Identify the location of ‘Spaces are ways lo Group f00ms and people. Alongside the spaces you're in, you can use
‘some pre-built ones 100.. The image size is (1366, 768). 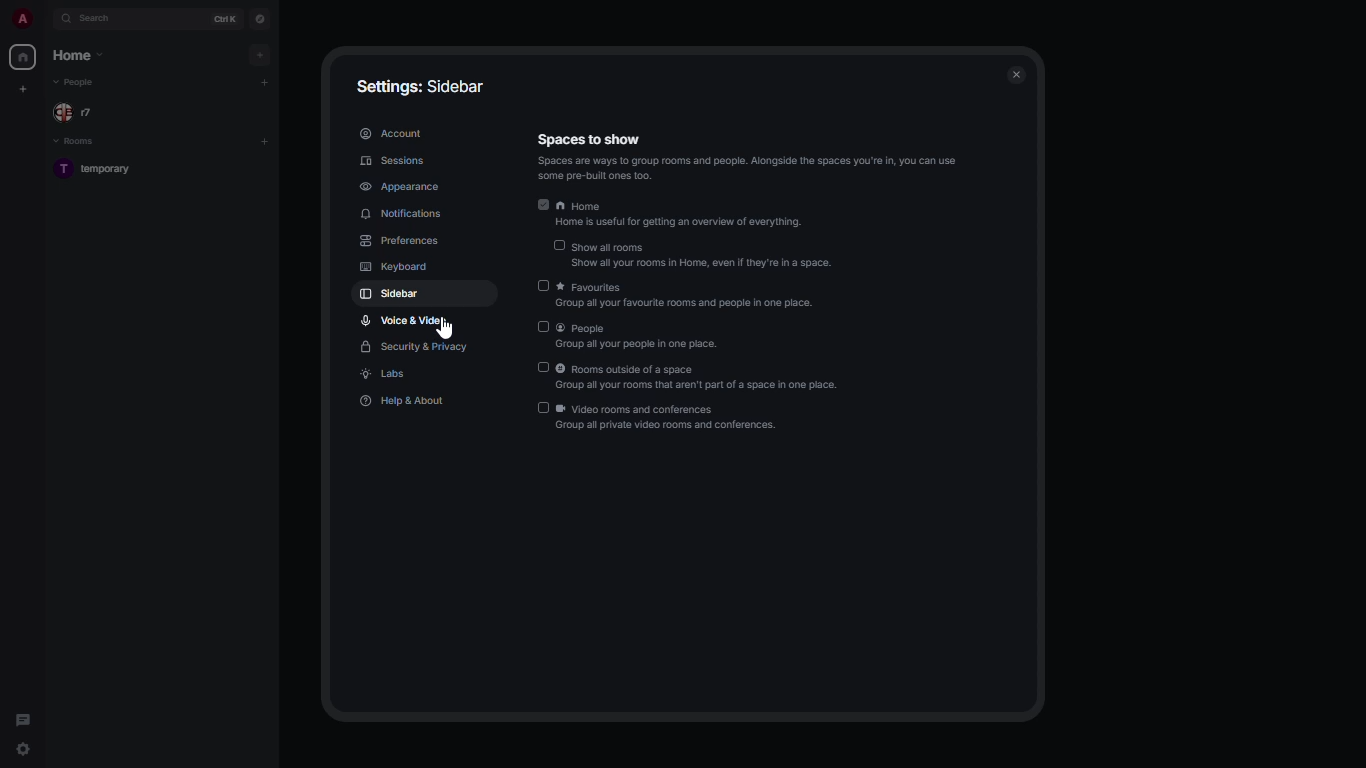
(776, 167).